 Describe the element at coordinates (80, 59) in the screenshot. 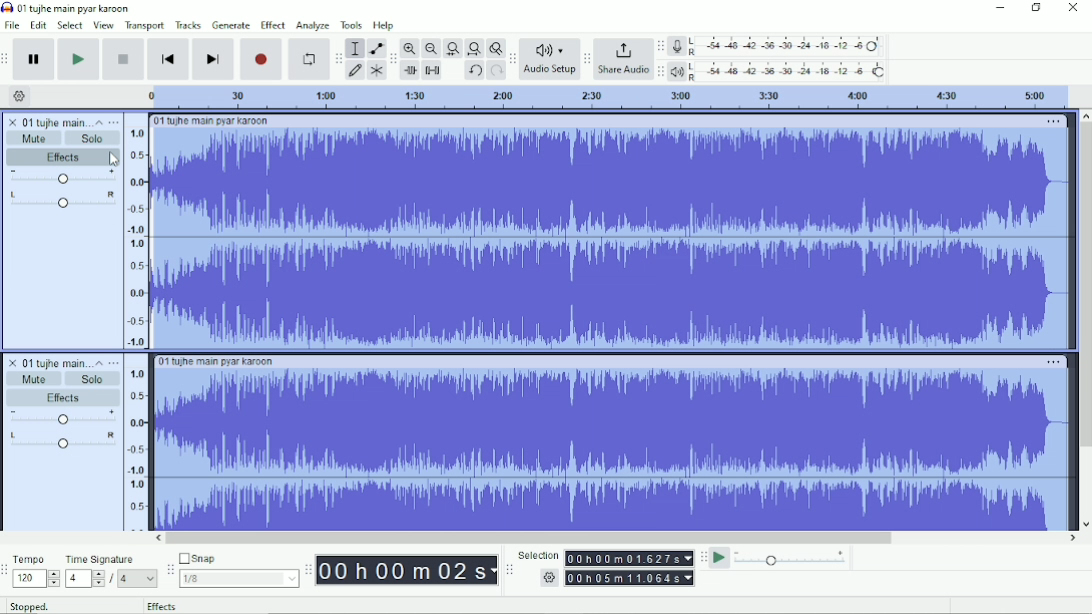

I see `Play` at that location.